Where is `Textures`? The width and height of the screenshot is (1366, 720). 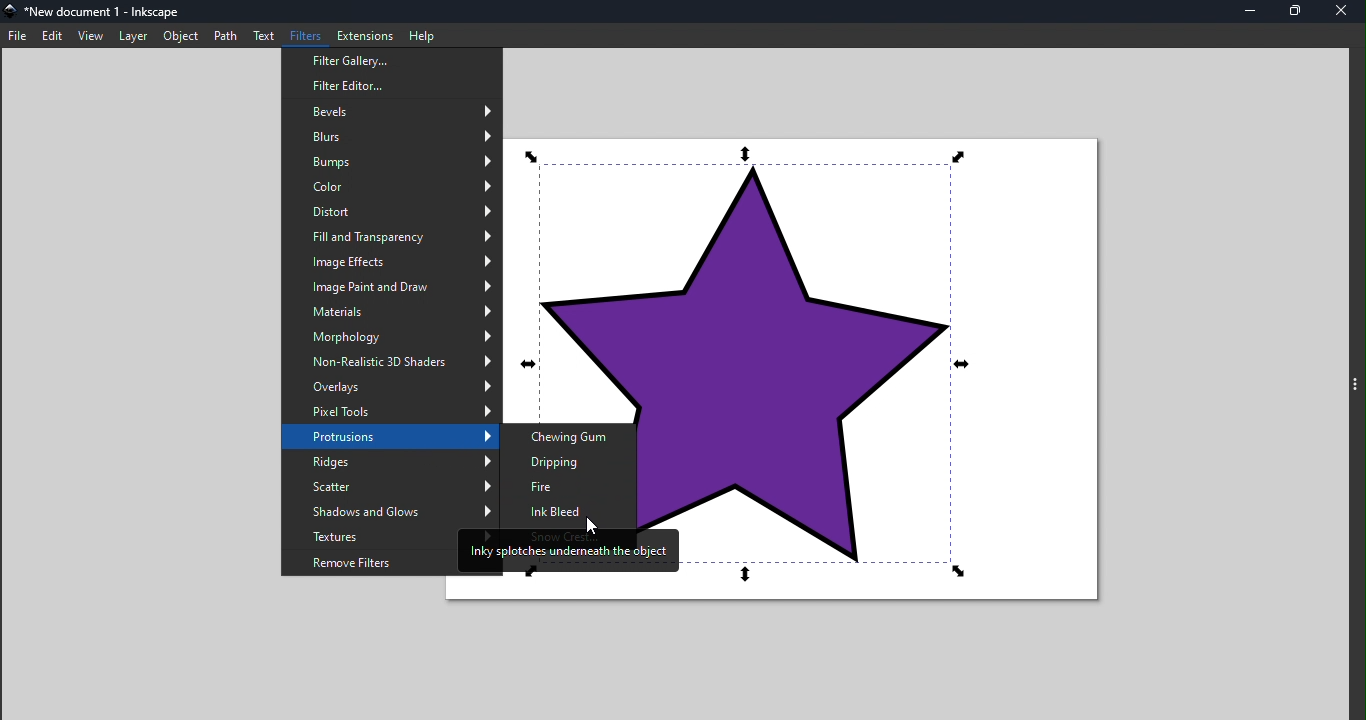
Textures is located at coordinates (369, 534).